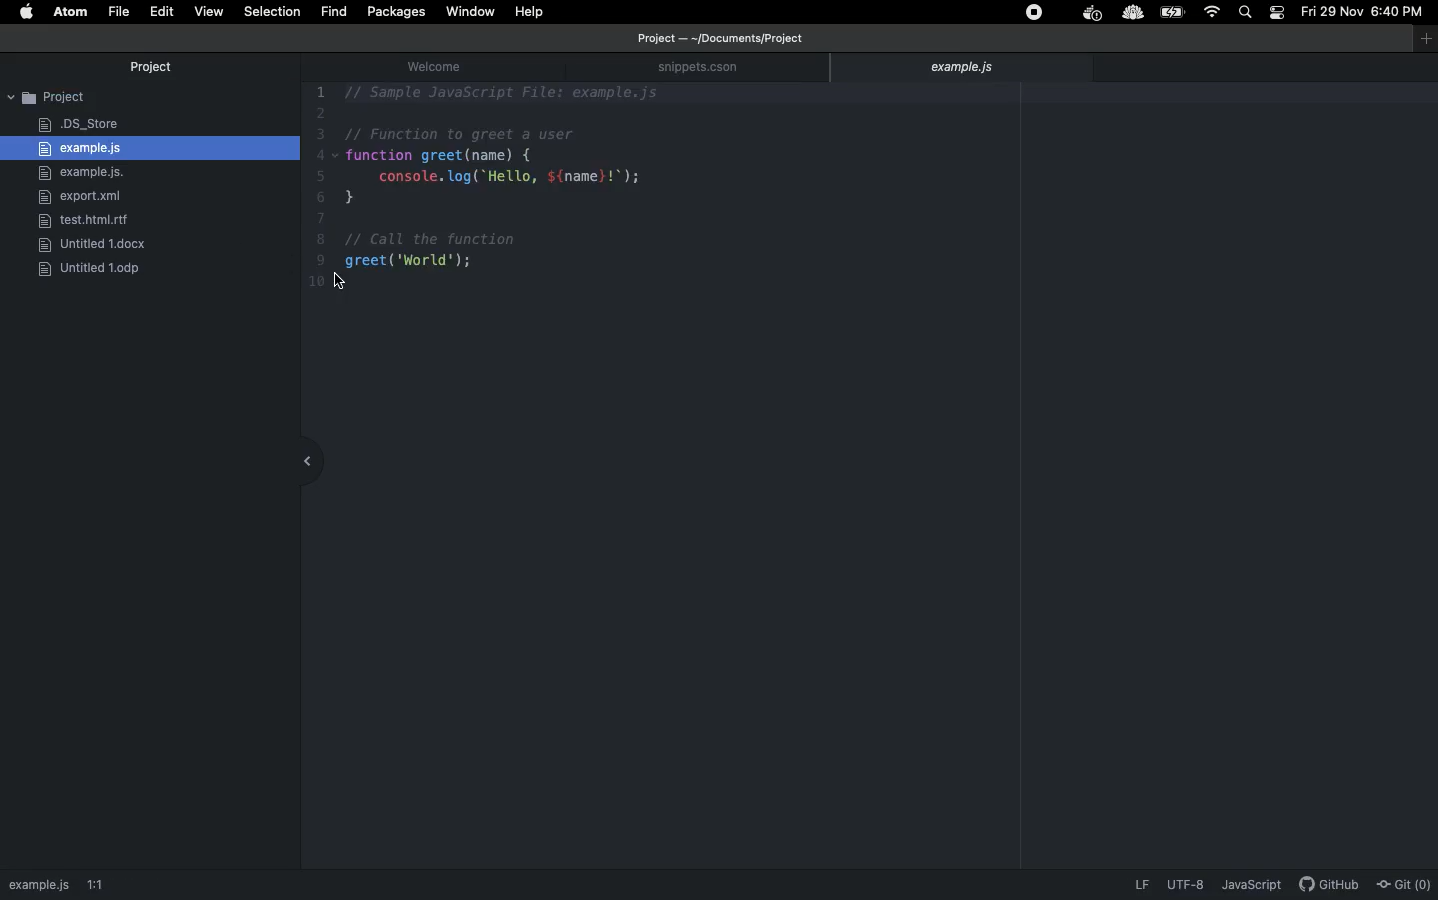 The image size is (1438, 900). I want to click on Code, so click(533, 198).